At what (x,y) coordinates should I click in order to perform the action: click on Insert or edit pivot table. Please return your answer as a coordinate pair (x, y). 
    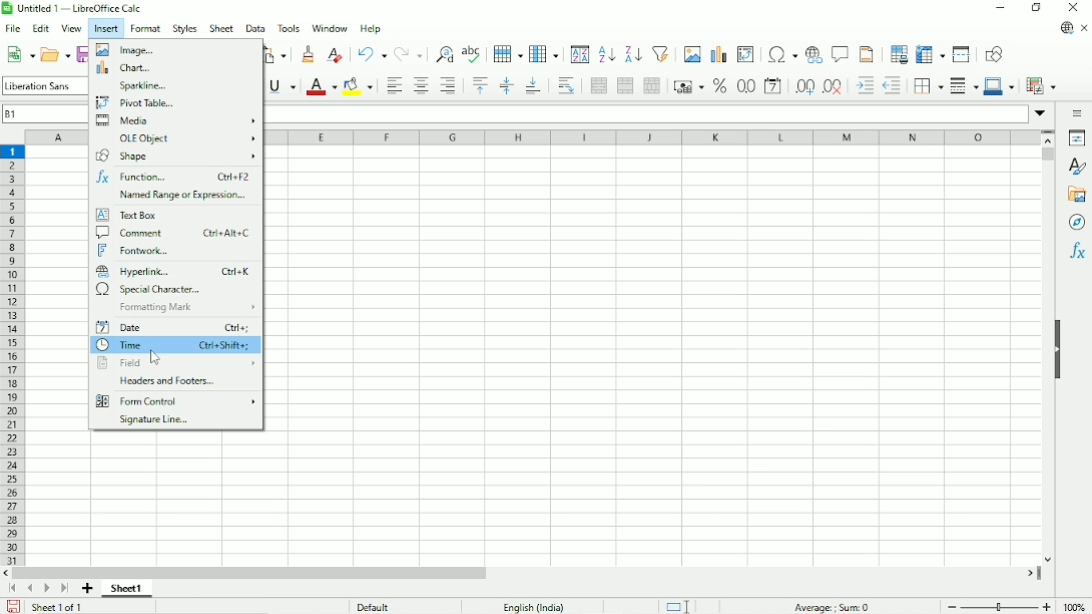
    Looking at the image, I should click on (747, 52).